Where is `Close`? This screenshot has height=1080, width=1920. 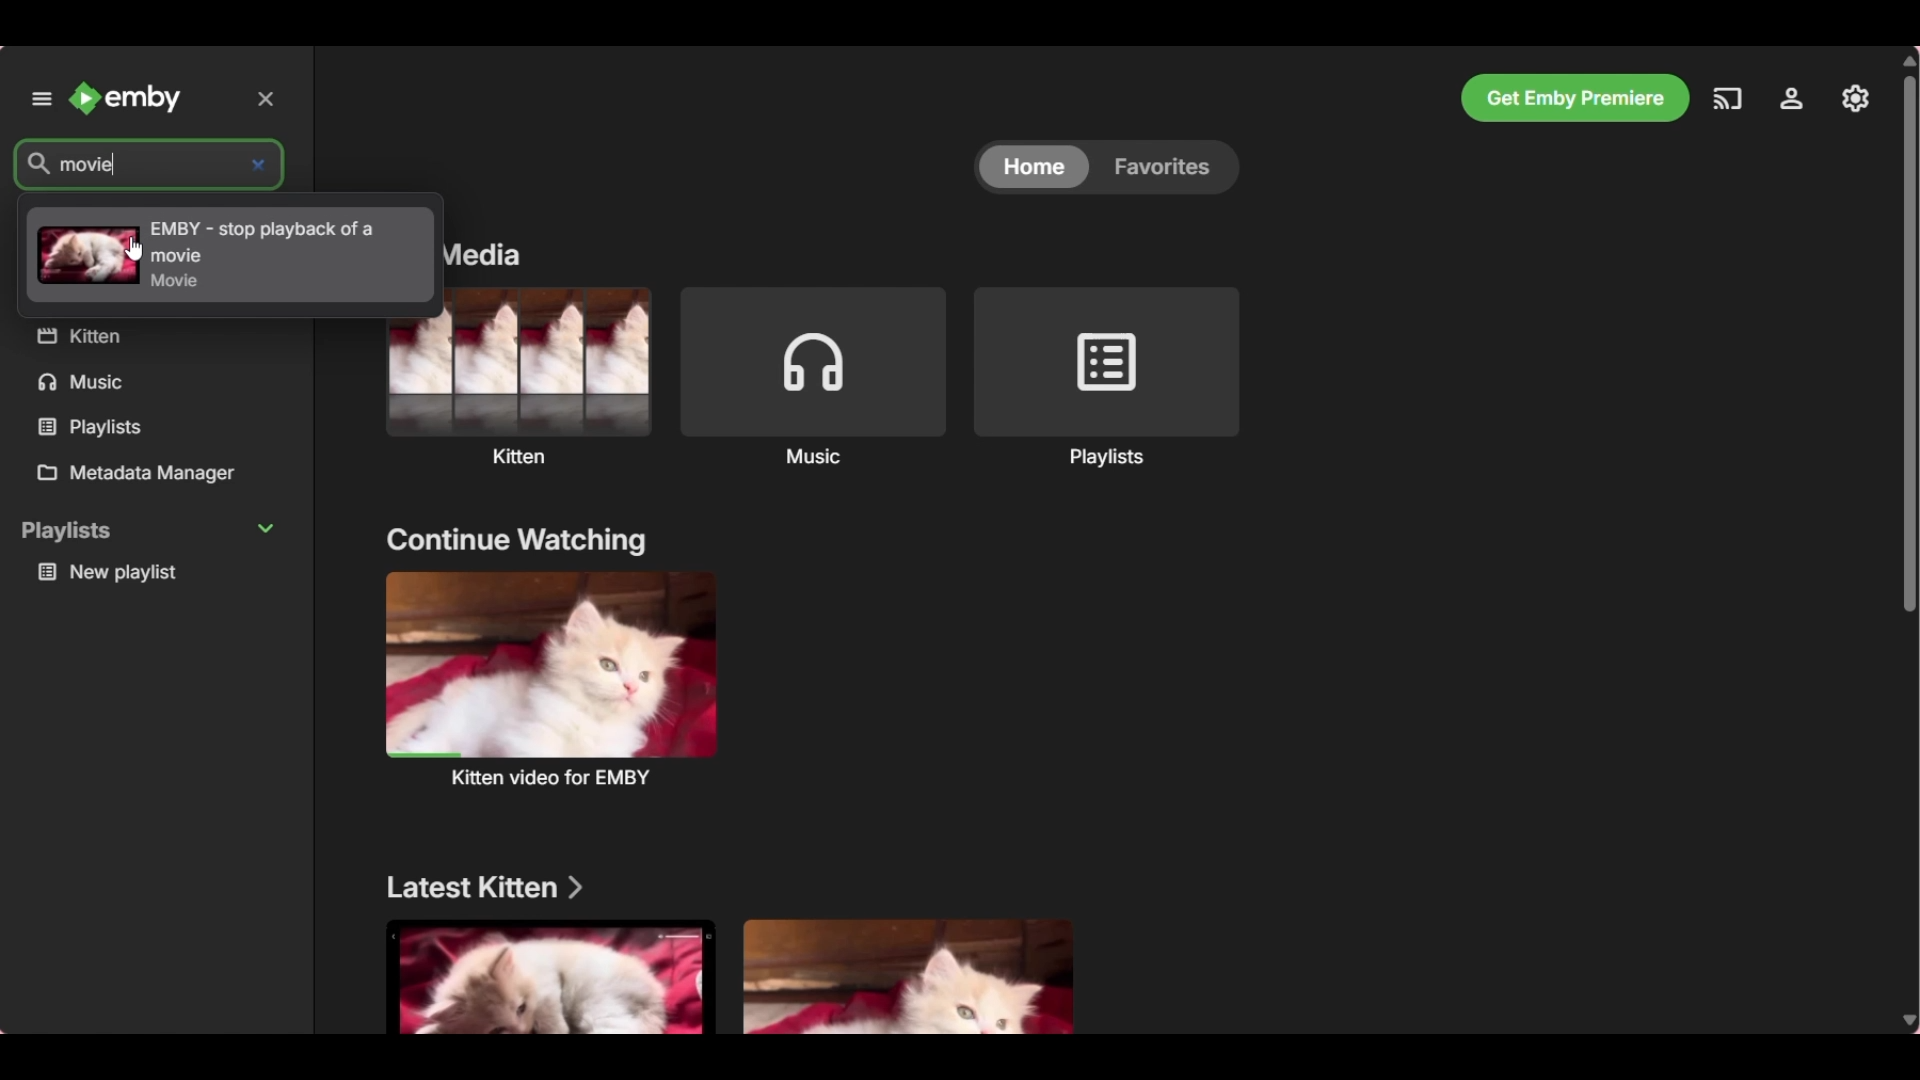 Close is located at coordinates (271, 96).